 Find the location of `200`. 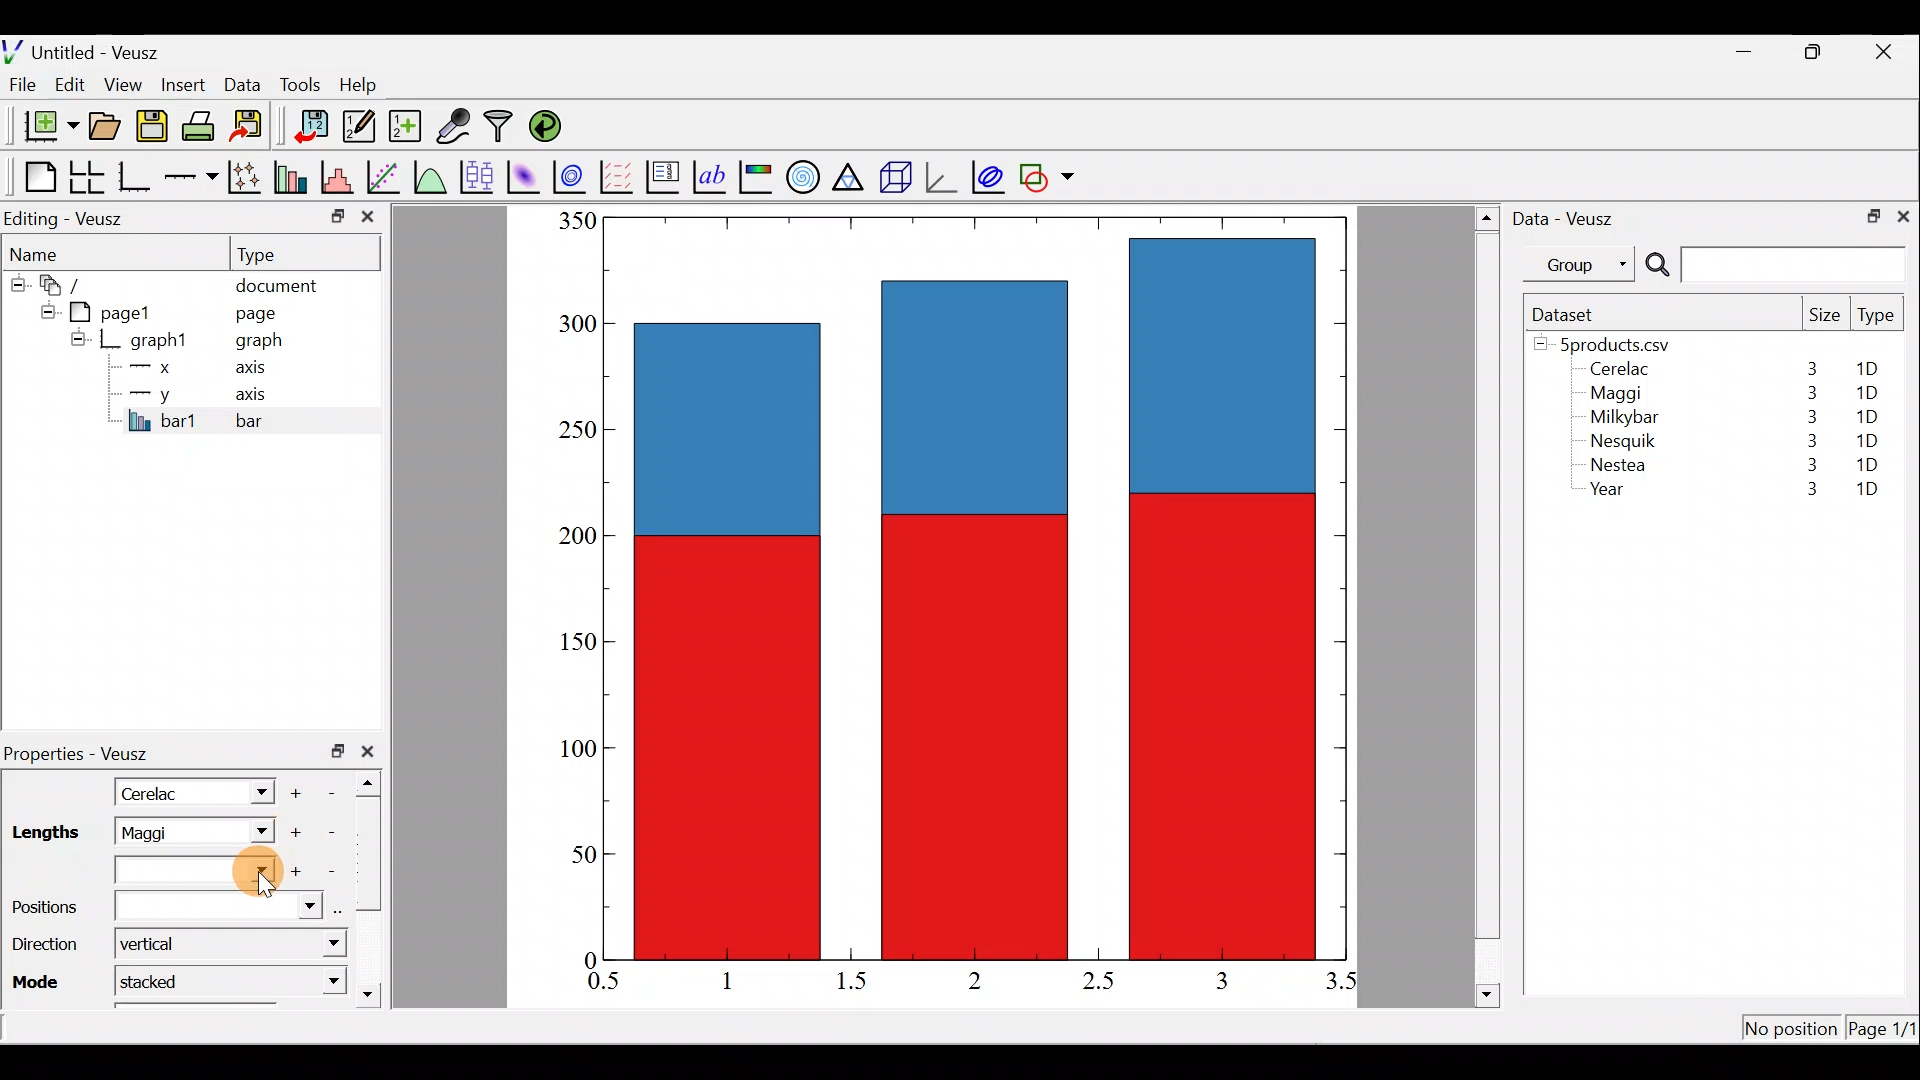

200 is located at coordinates (571, 539).